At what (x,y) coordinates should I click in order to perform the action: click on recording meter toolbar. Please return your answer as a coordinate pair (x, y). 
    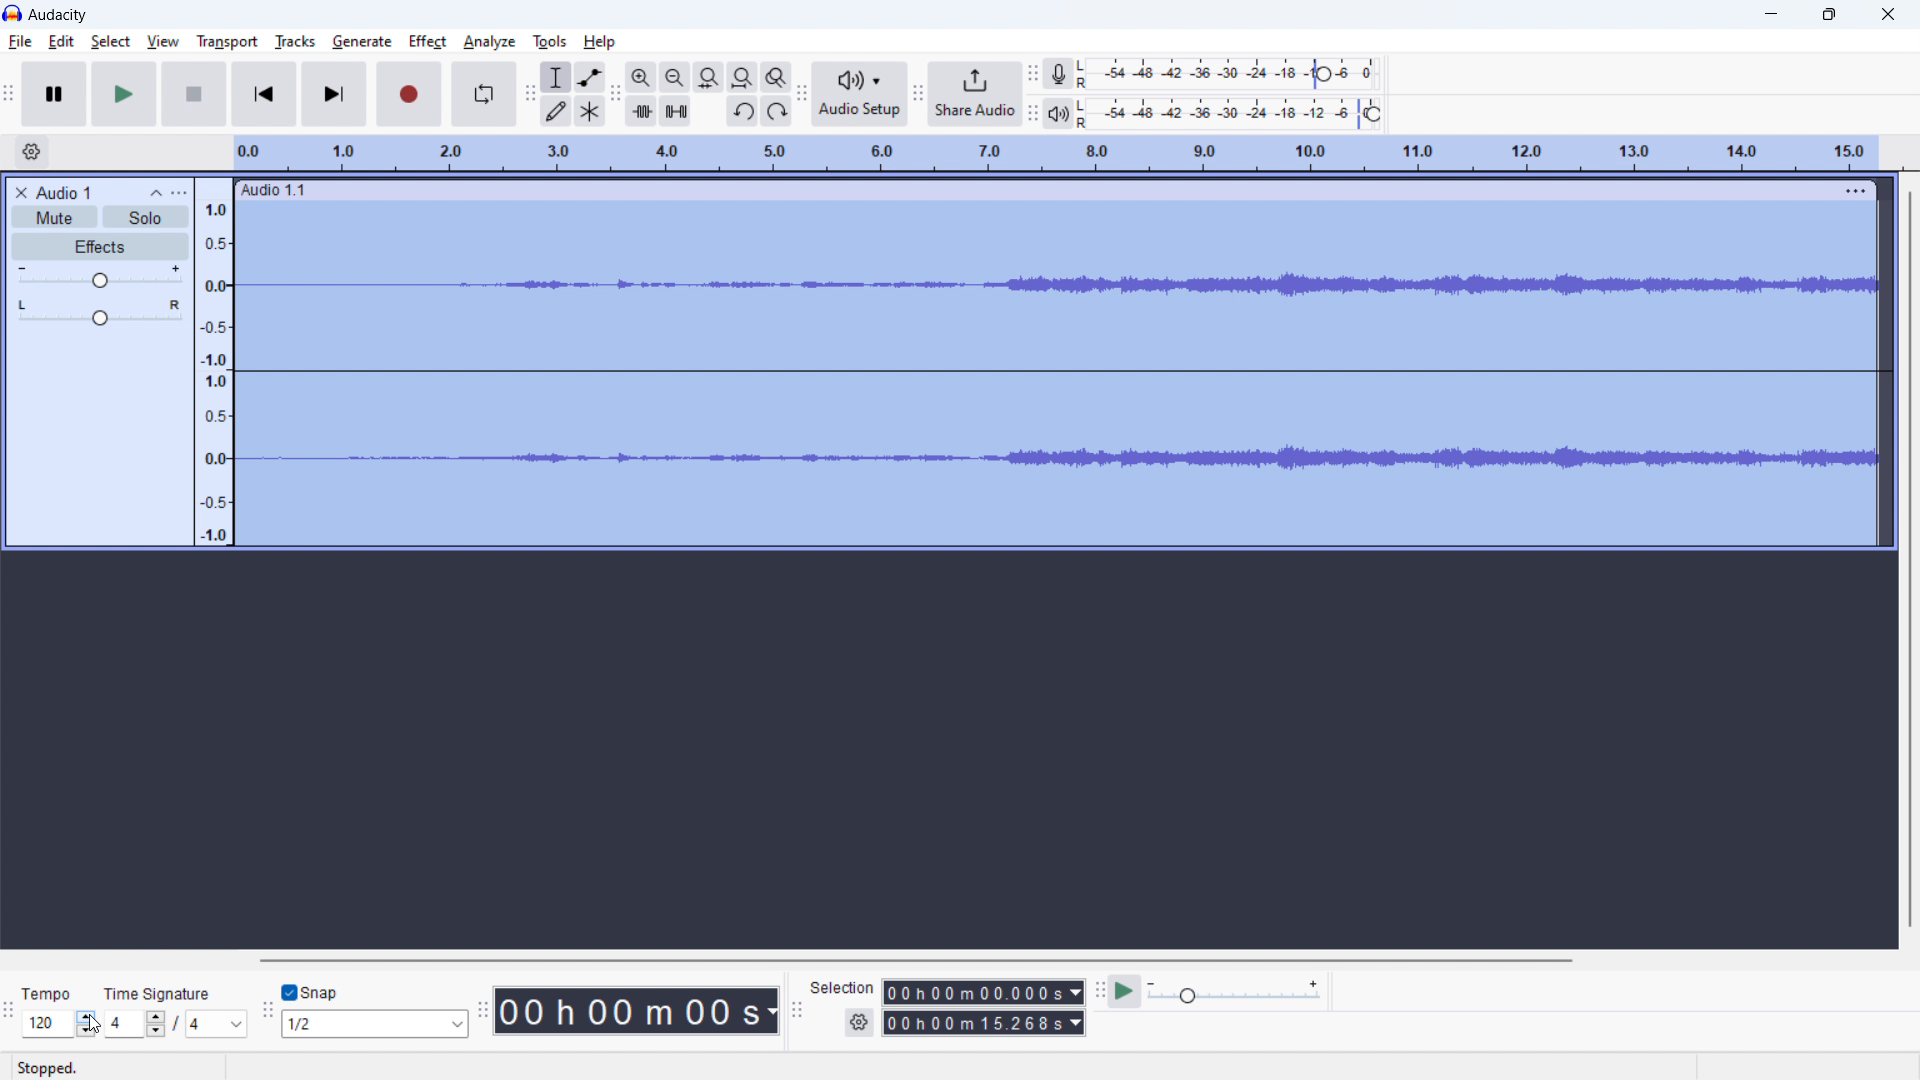
    Looking at the image, I should click on (1033, 115).